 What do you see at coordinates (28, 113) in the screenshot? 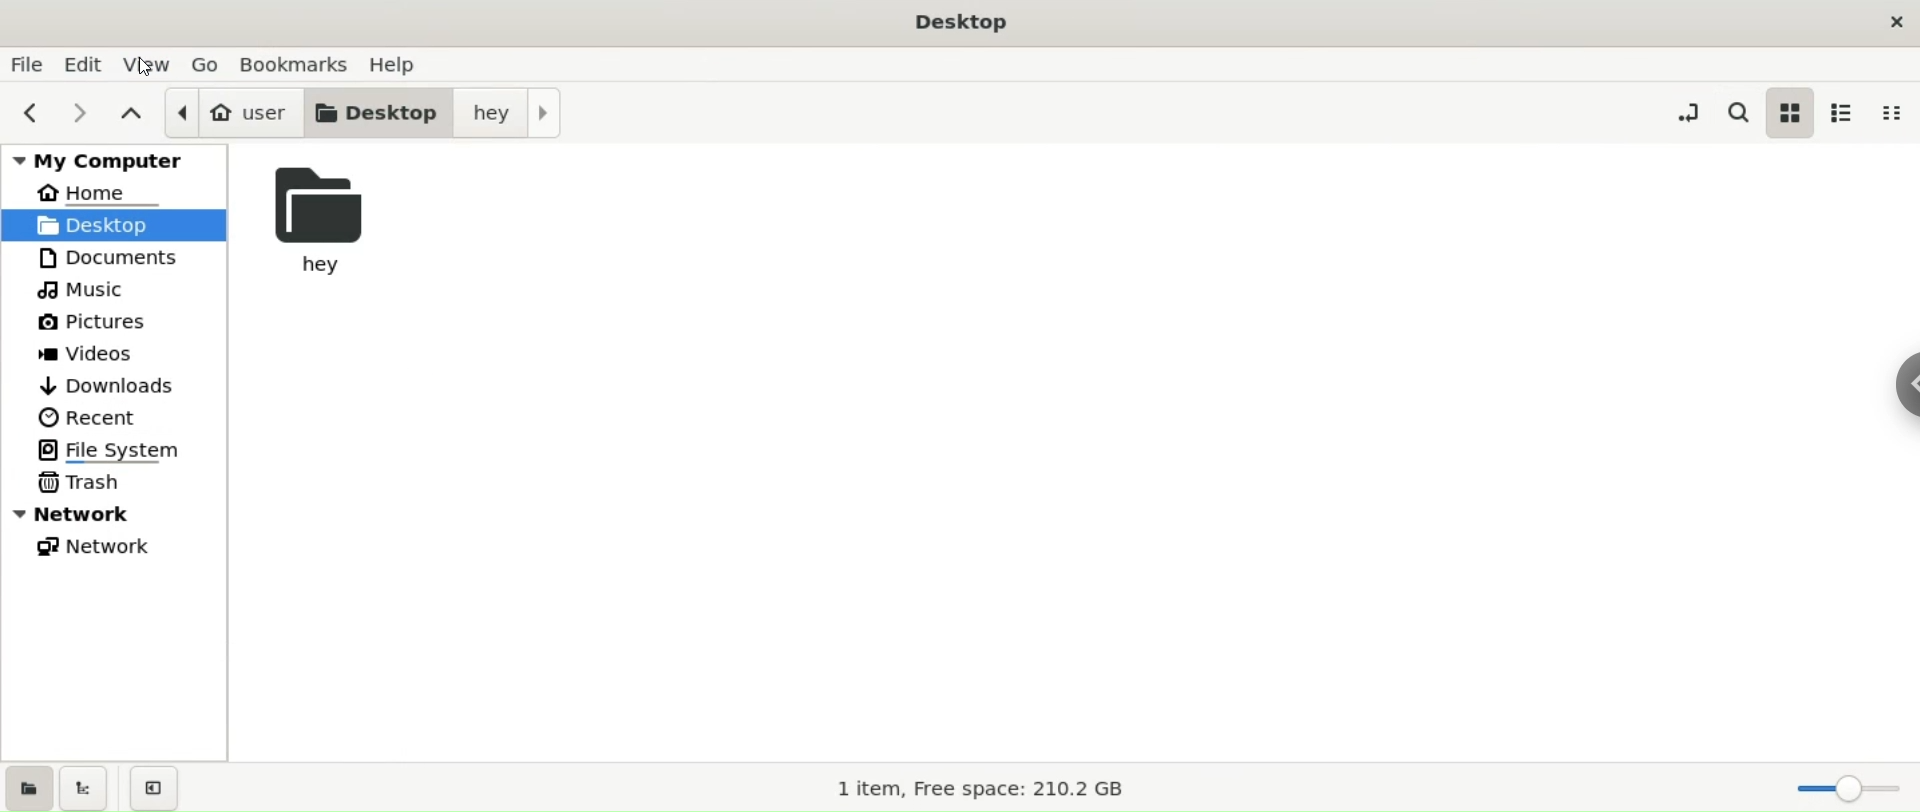
I see `previous` at bounding box center [28, 113].